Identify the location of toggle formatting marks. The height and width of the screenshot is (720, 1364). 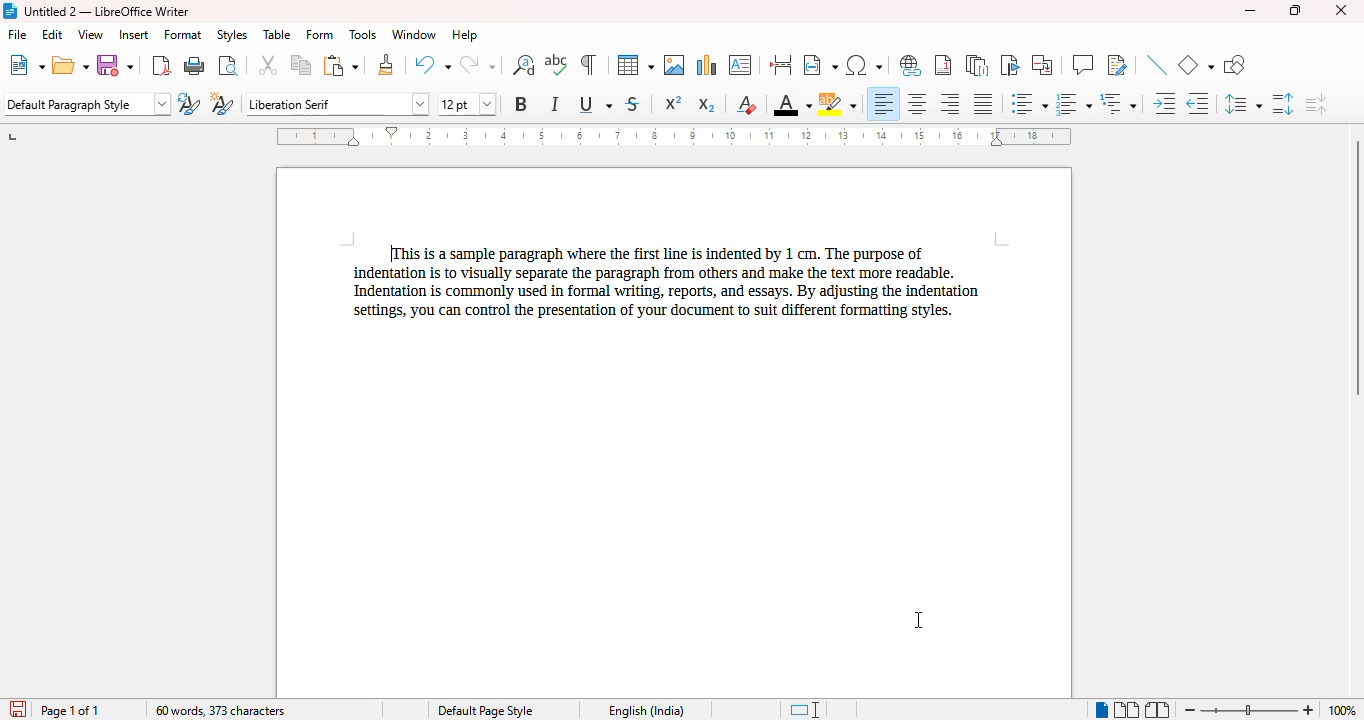
(588, 65).